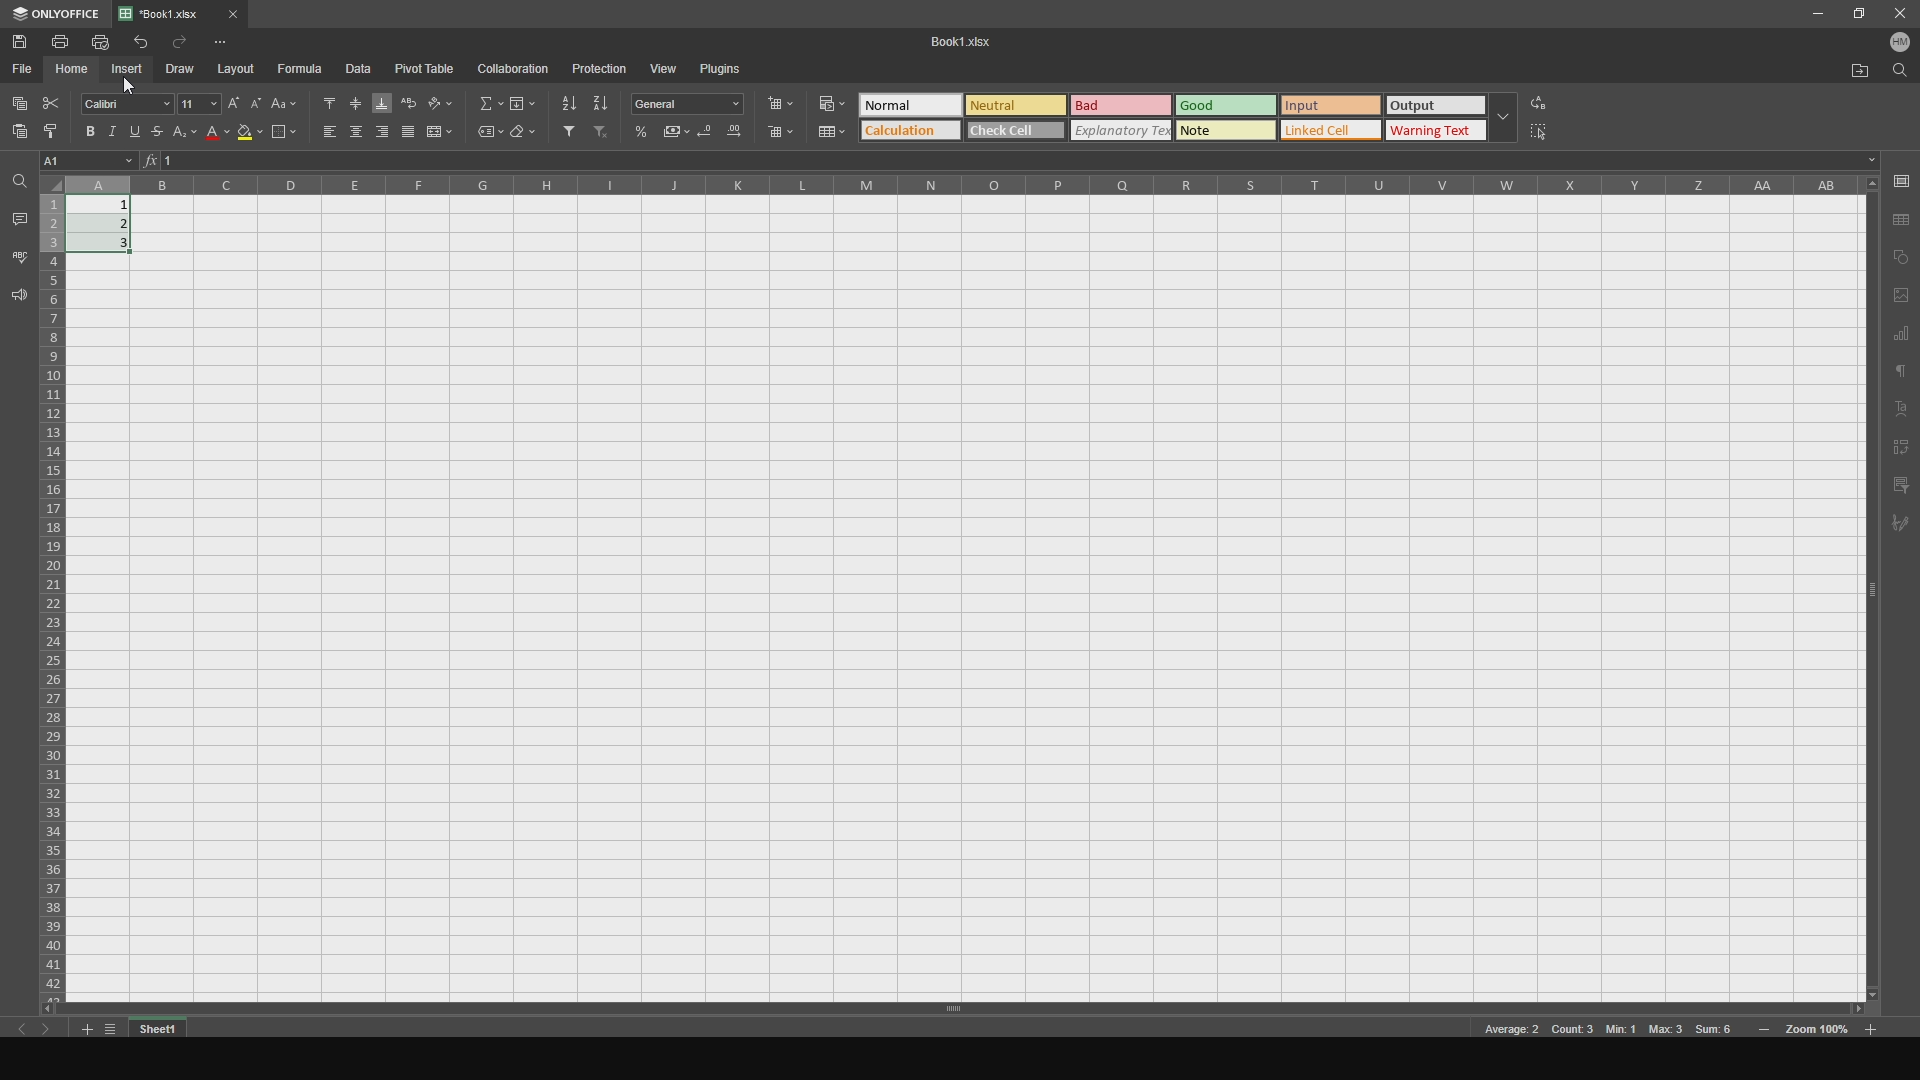 This screenshot has width=1920, height=1080. Describe the element at coordinates (133, 87) in the screenshot. I see `cursor` at that location.